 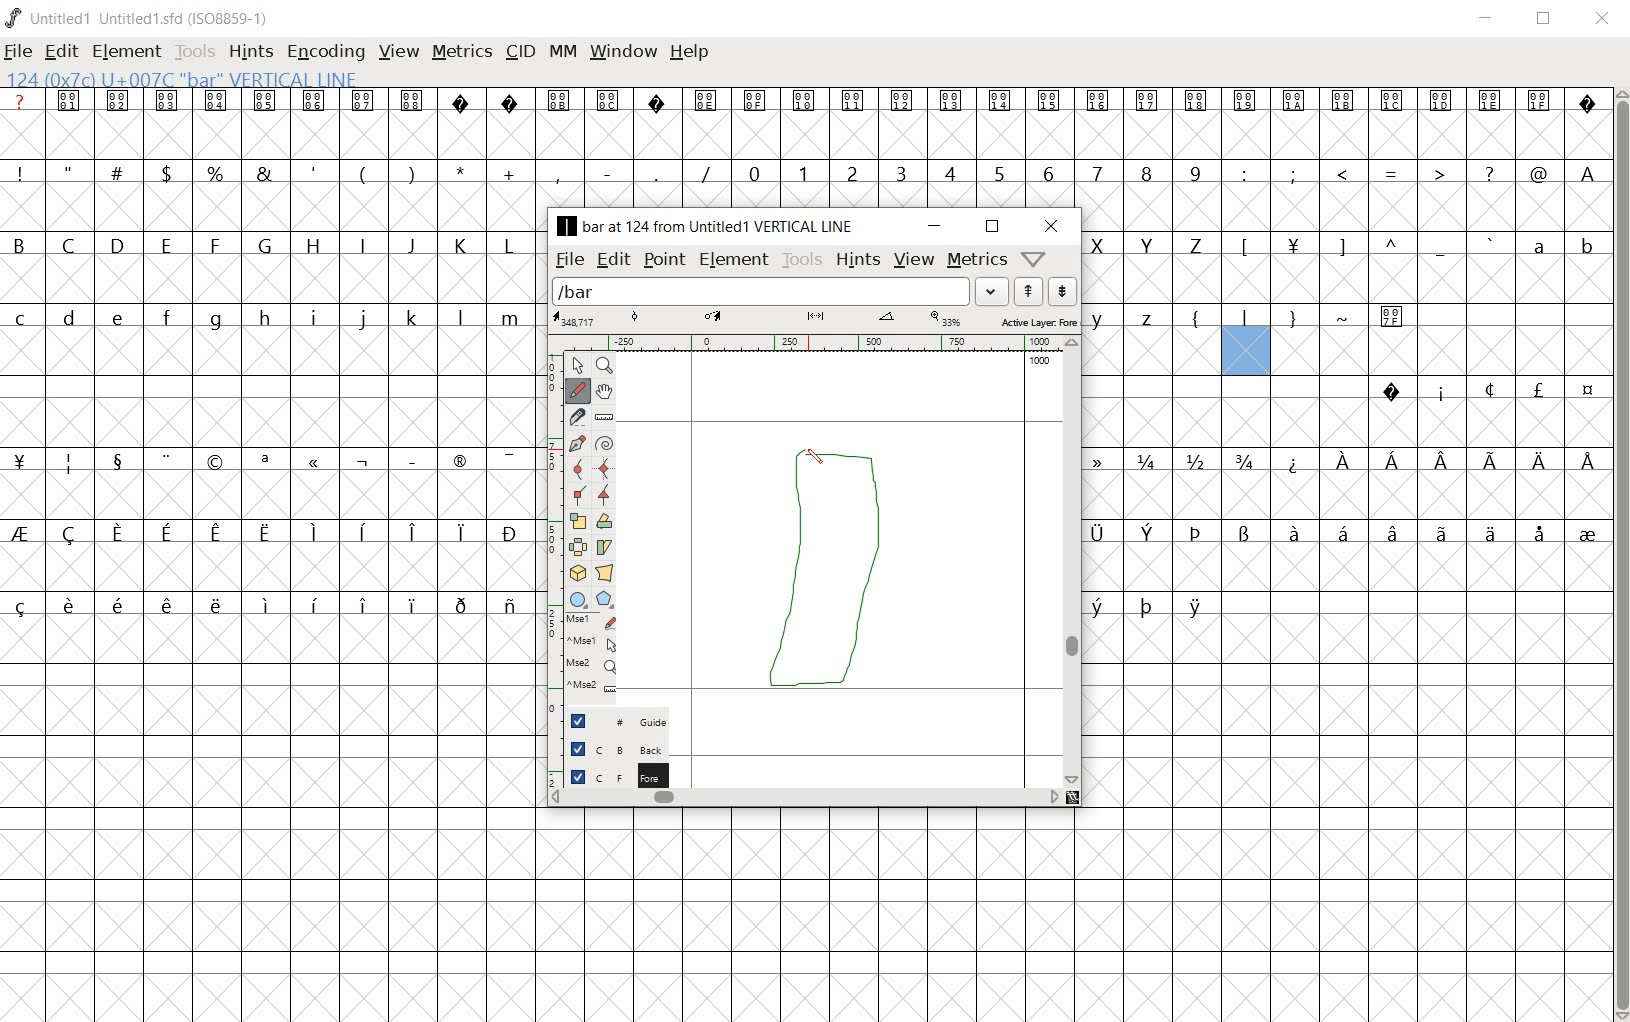 I want to click on add a curve point always either horizontal or vertical, so click(x=602, y=467).